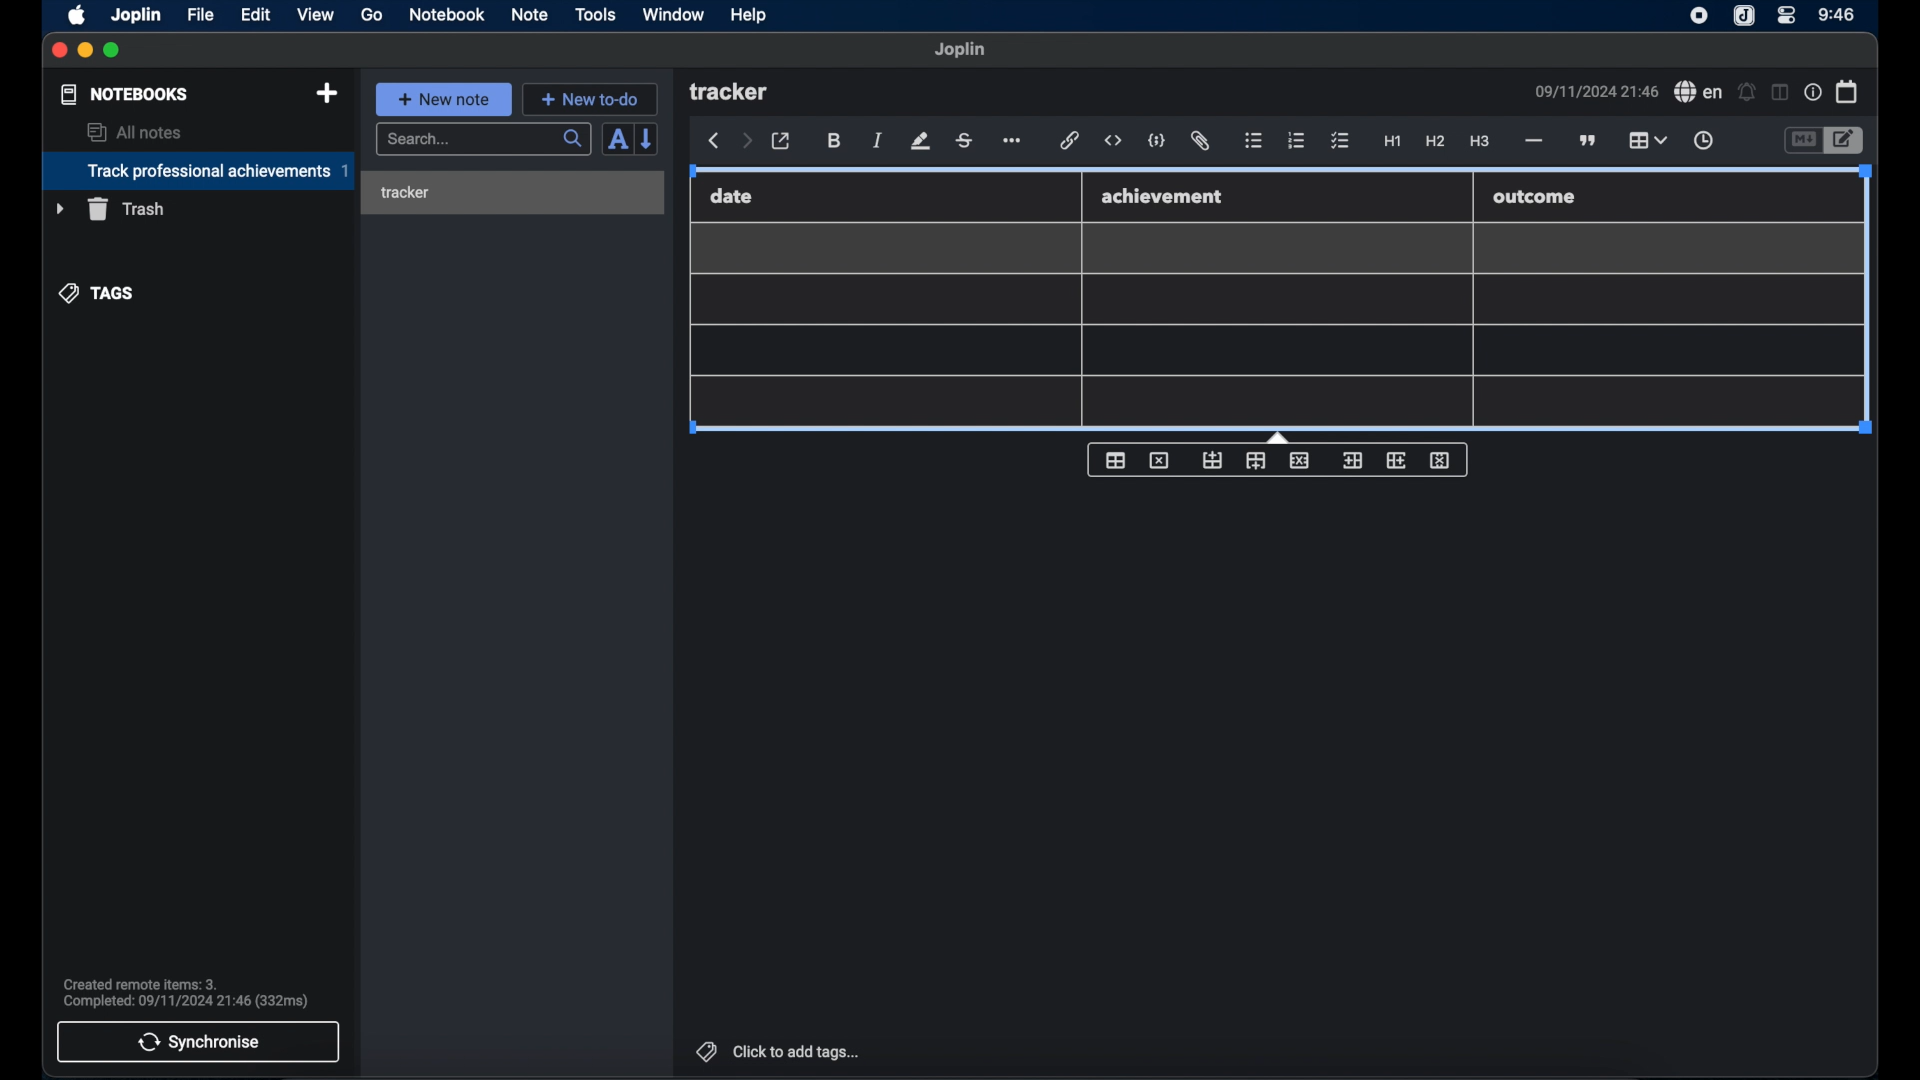 Image resolution: width=1920 pixels, height=1080 pixels. What do you see at coordinates (315, 14) in the screenshot?
I see `view` at bounding box center [315, 14].